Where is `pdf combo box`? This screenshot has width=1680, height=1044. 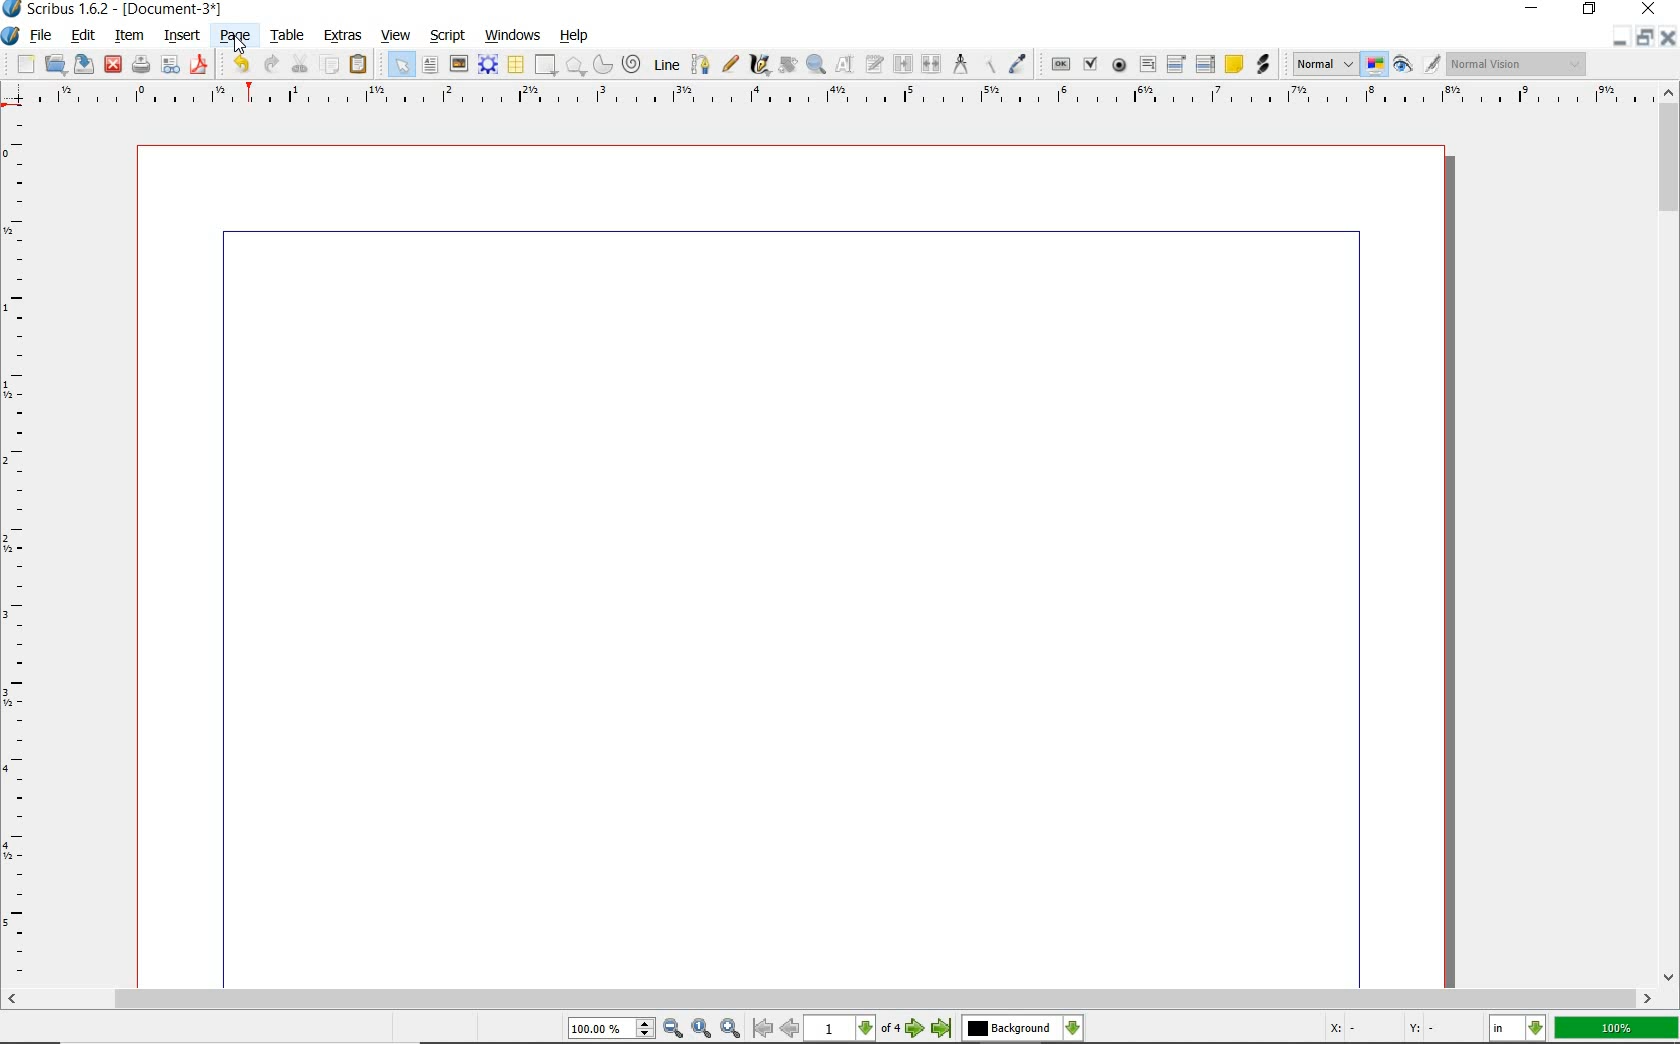 pdf combo box is located at coordinates (1177, 63).